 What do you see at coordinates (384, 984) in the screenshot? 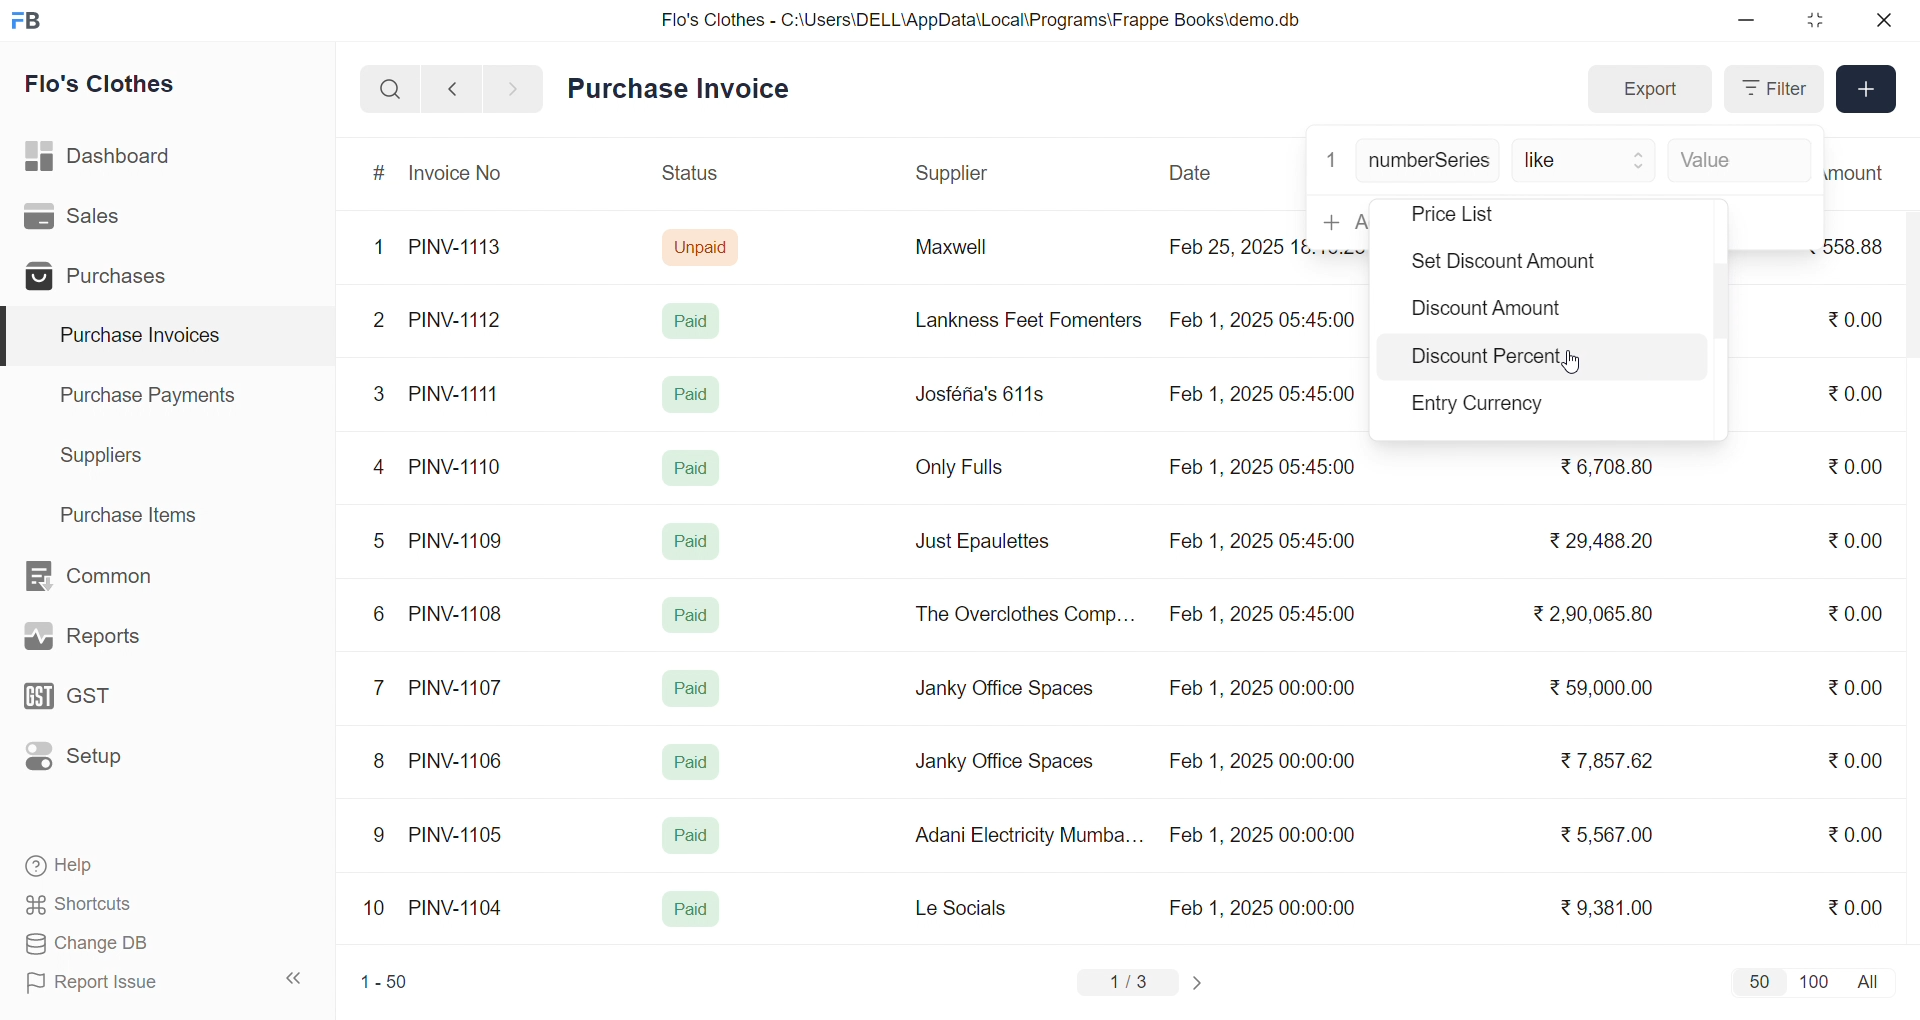
I see `1-50` at bounding box center [384, 984].